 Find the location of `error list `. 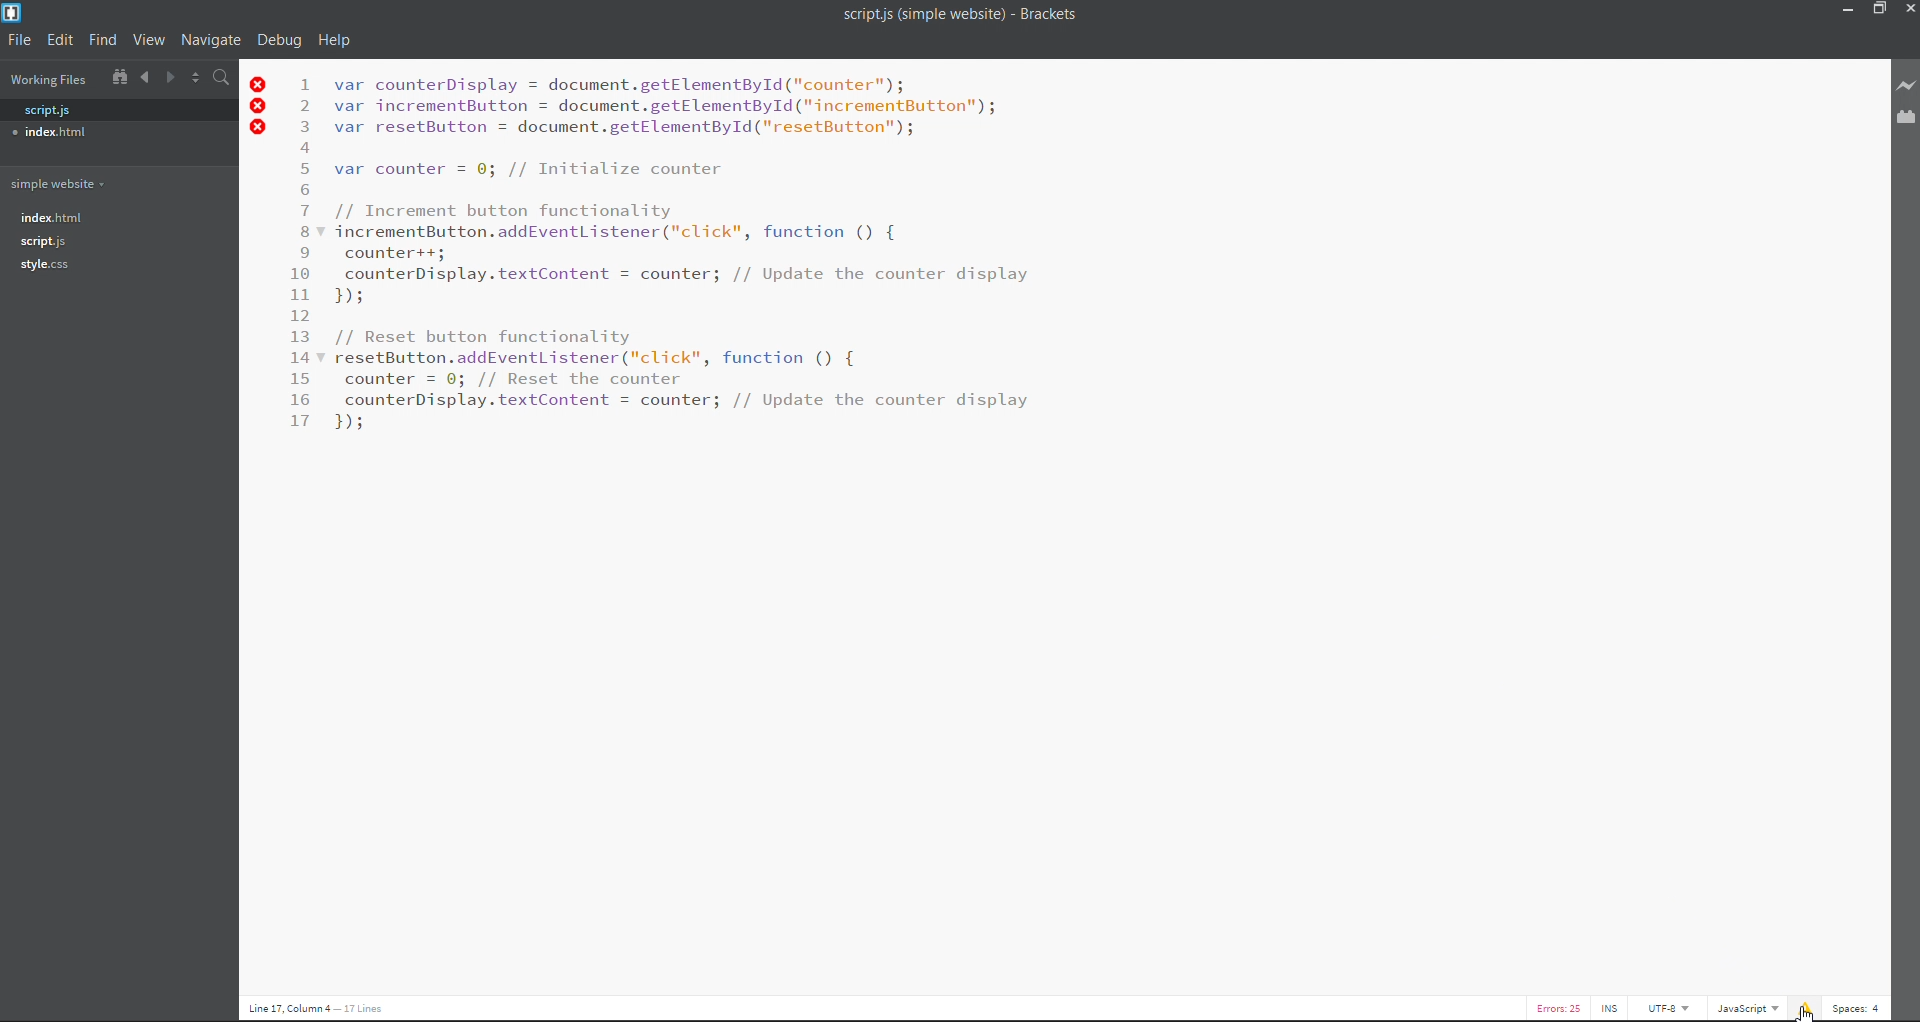

error list  is located at coordinates (1805, 1008).